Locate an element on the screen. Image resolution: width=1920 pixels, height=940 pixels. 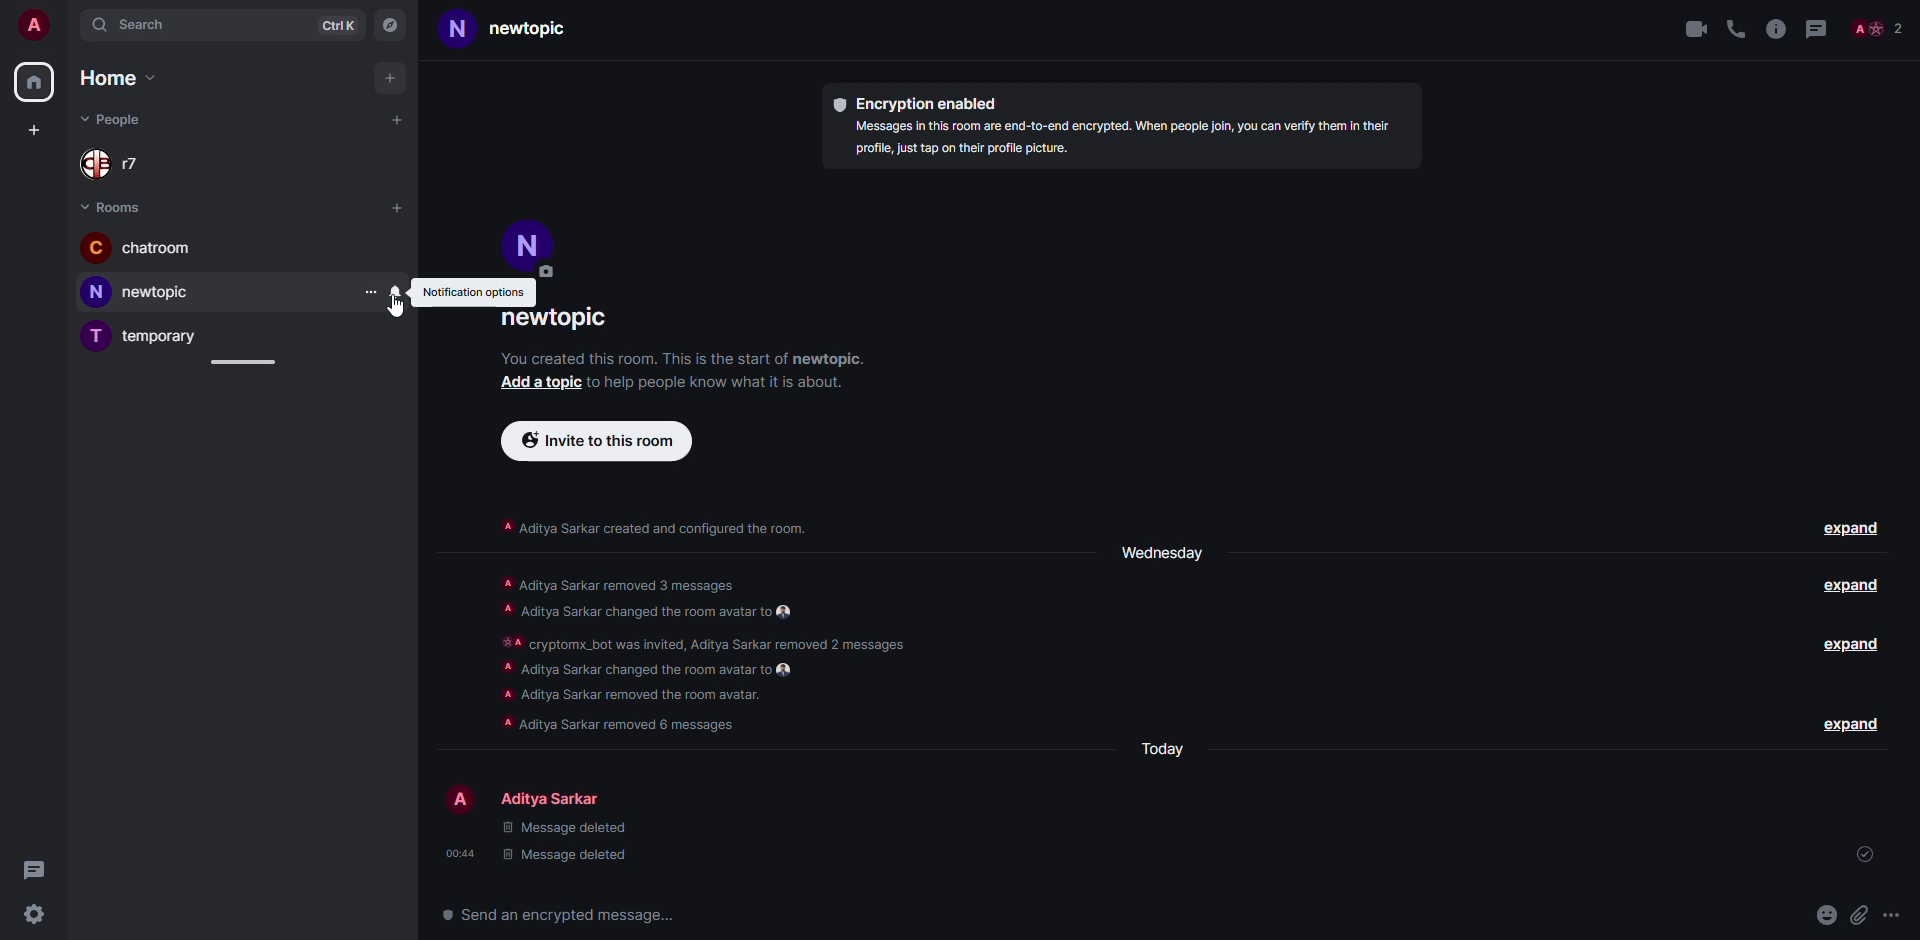
info is located at coordinates (694, 653).